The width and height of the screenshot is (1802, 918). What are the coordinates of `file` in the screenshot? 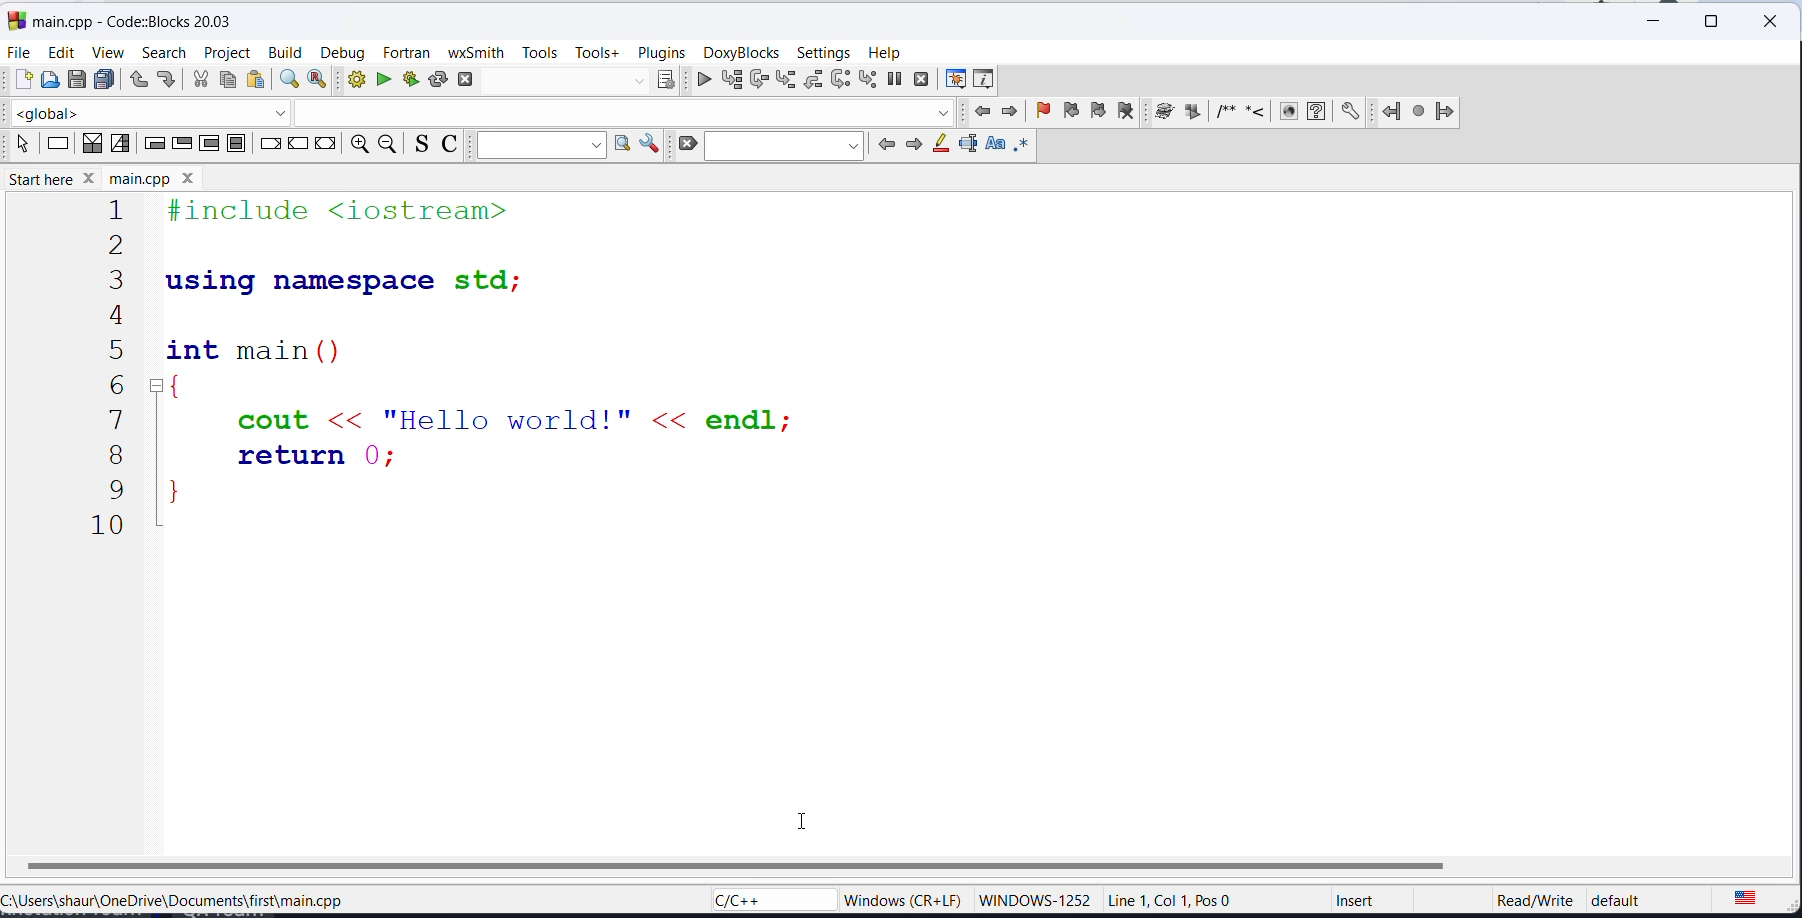 It's located at (21, 52).